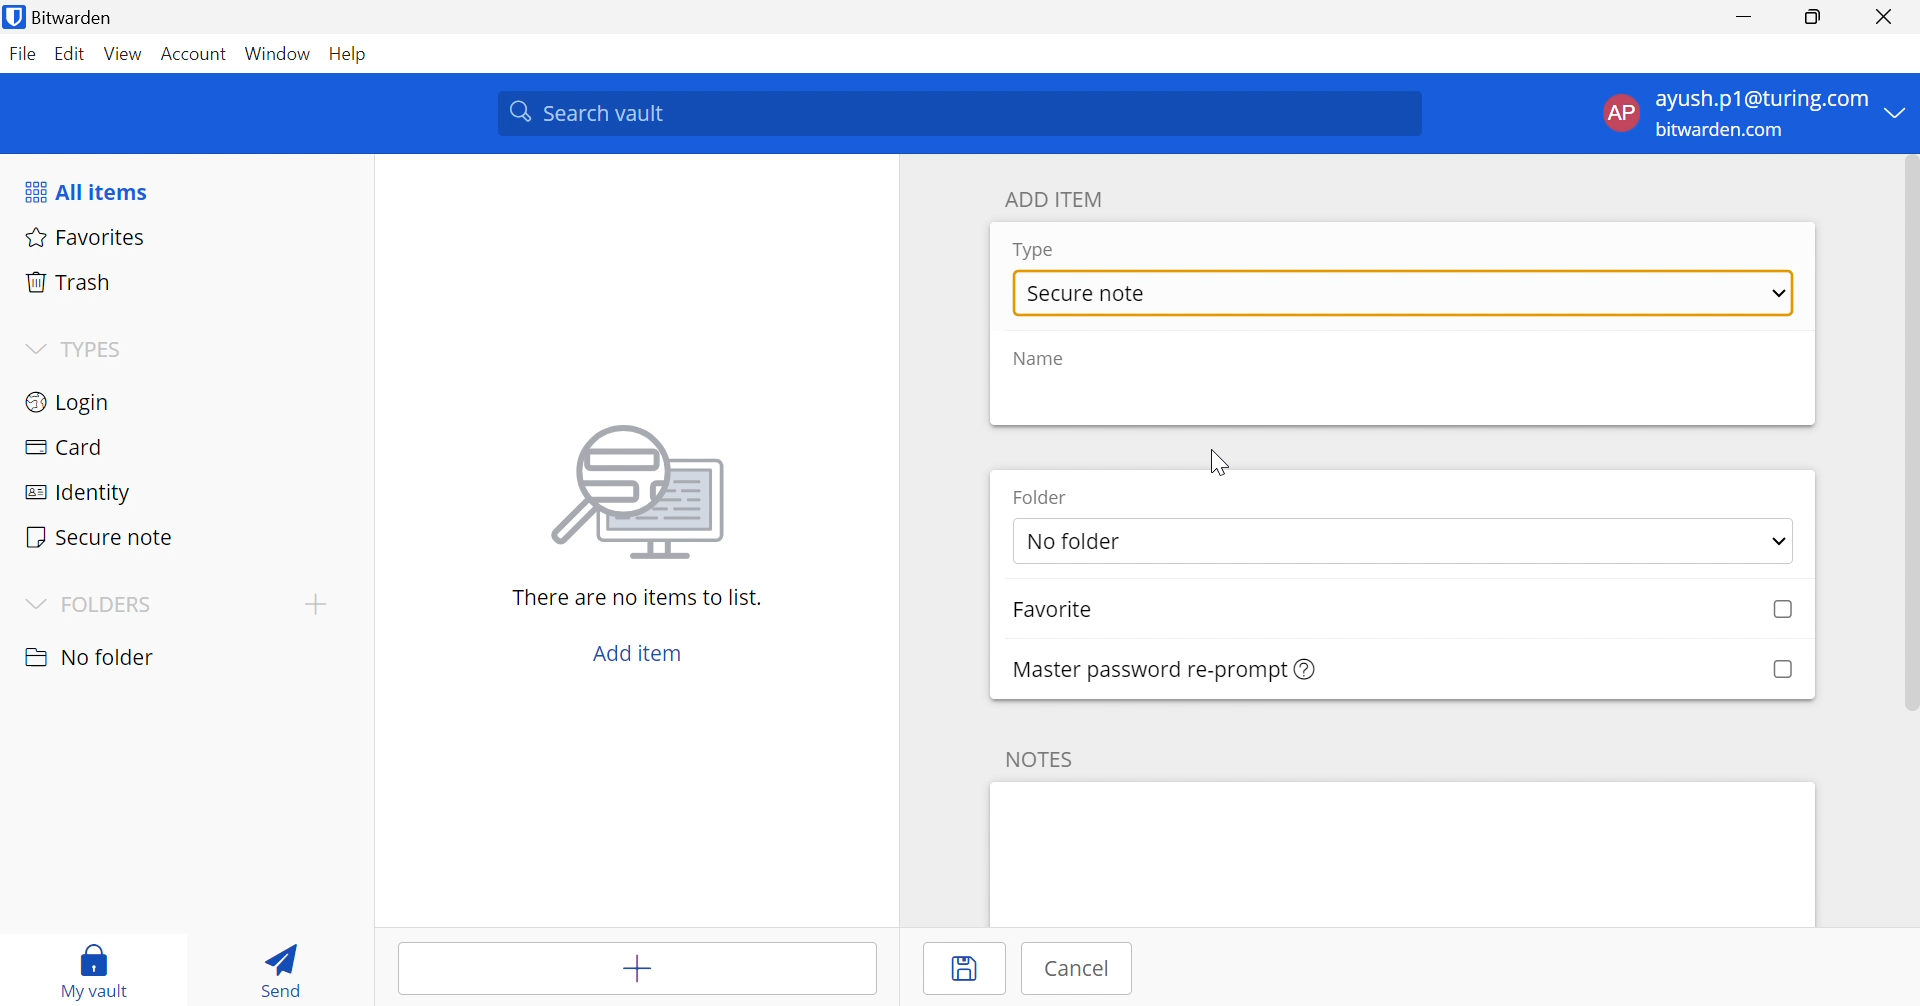 The width and height of the screenshot is (1920, 1006). What do you see at coordinates (181, 533) in the screenshot?
I see `Secure note` at bounding box center [181, 533].